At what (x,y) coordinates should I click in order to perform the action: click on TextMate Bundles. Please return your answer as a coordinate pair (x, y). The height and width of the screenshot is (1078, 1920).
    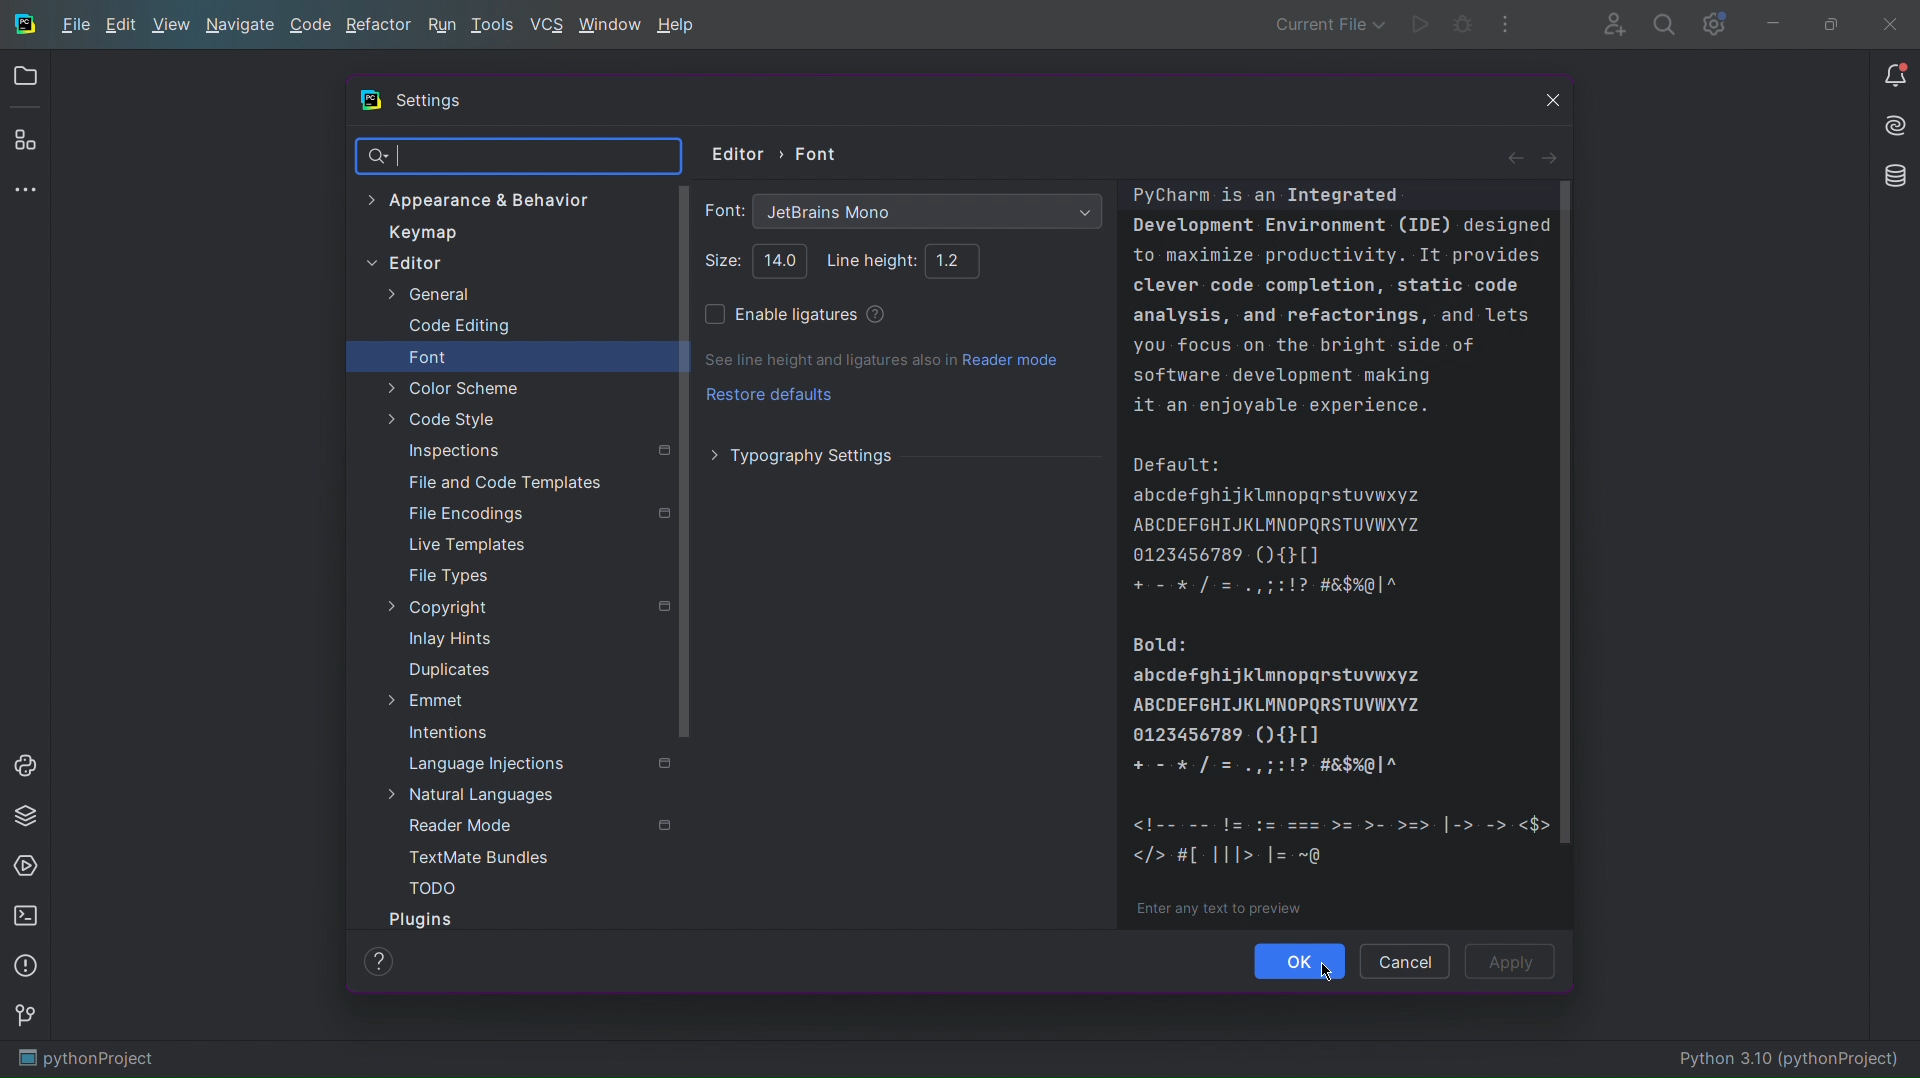
    Looking at the image, I should click on (480, 858).